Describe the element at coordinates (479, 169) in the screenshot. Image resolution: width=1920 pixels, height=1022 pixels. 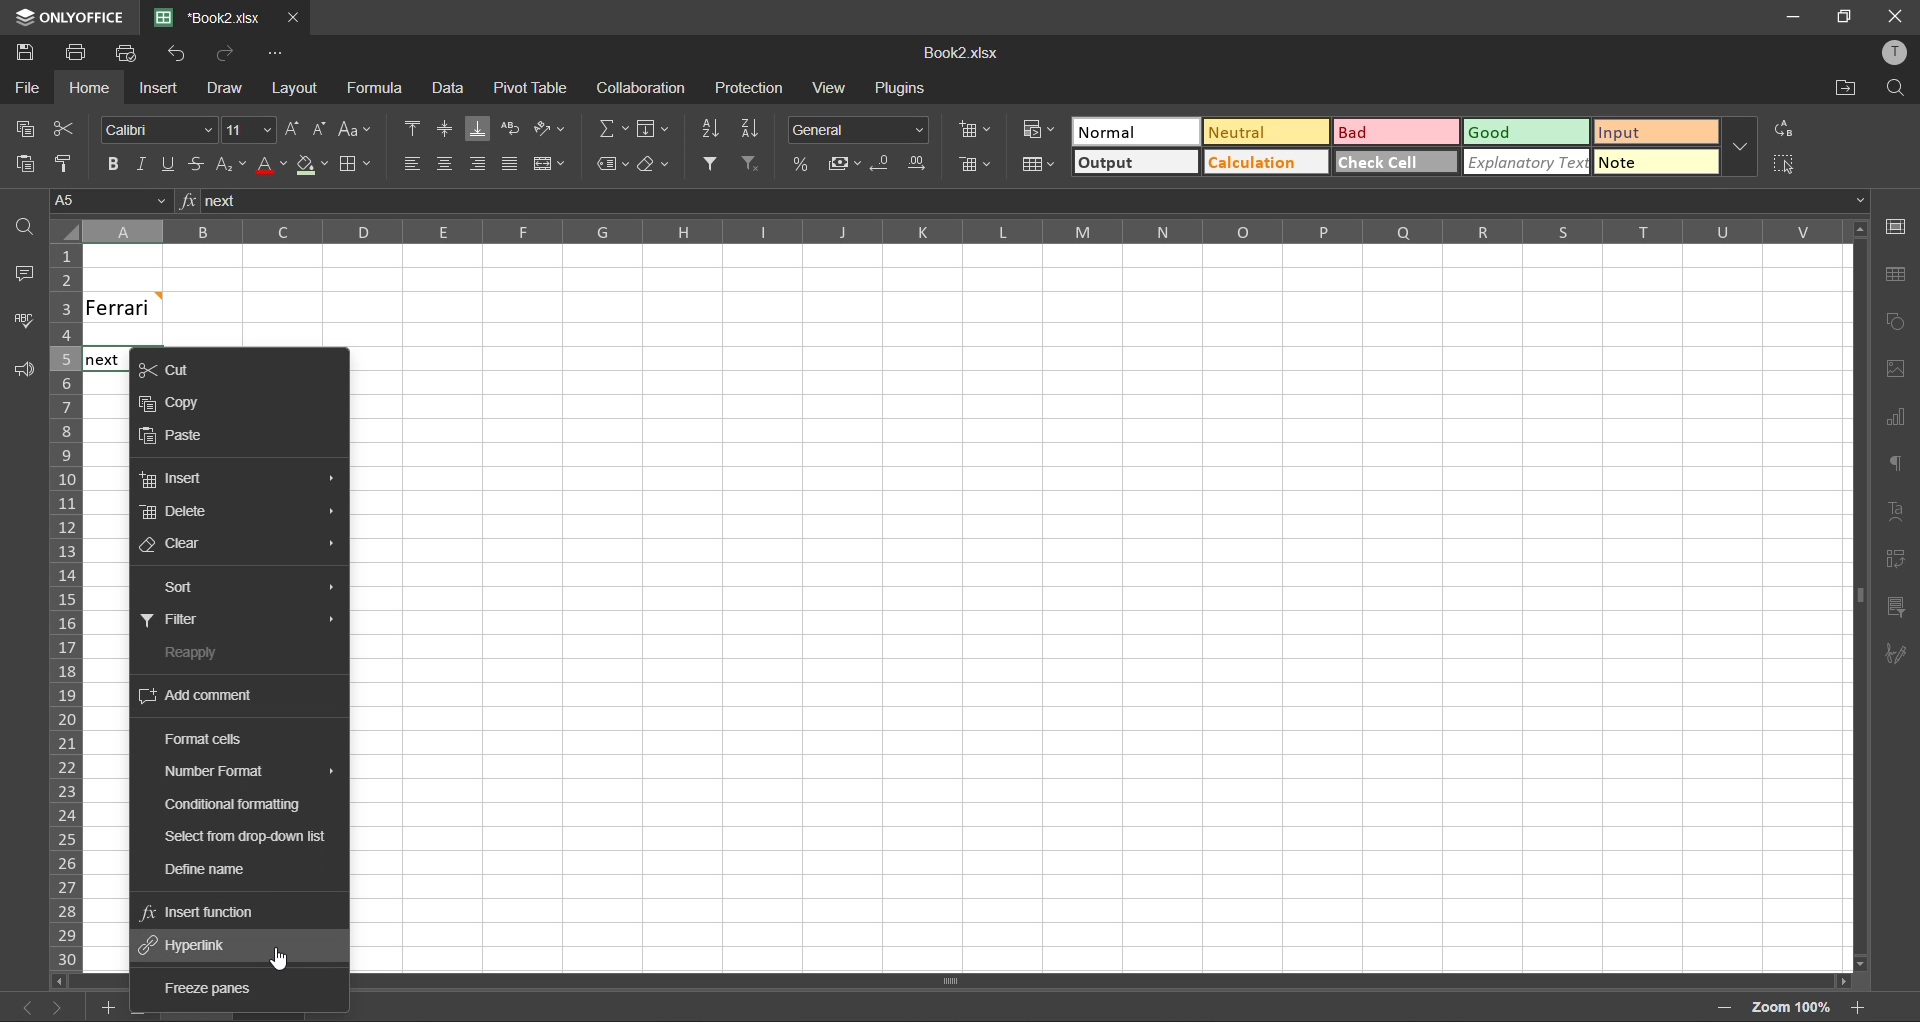
I see `align  right` at that location.